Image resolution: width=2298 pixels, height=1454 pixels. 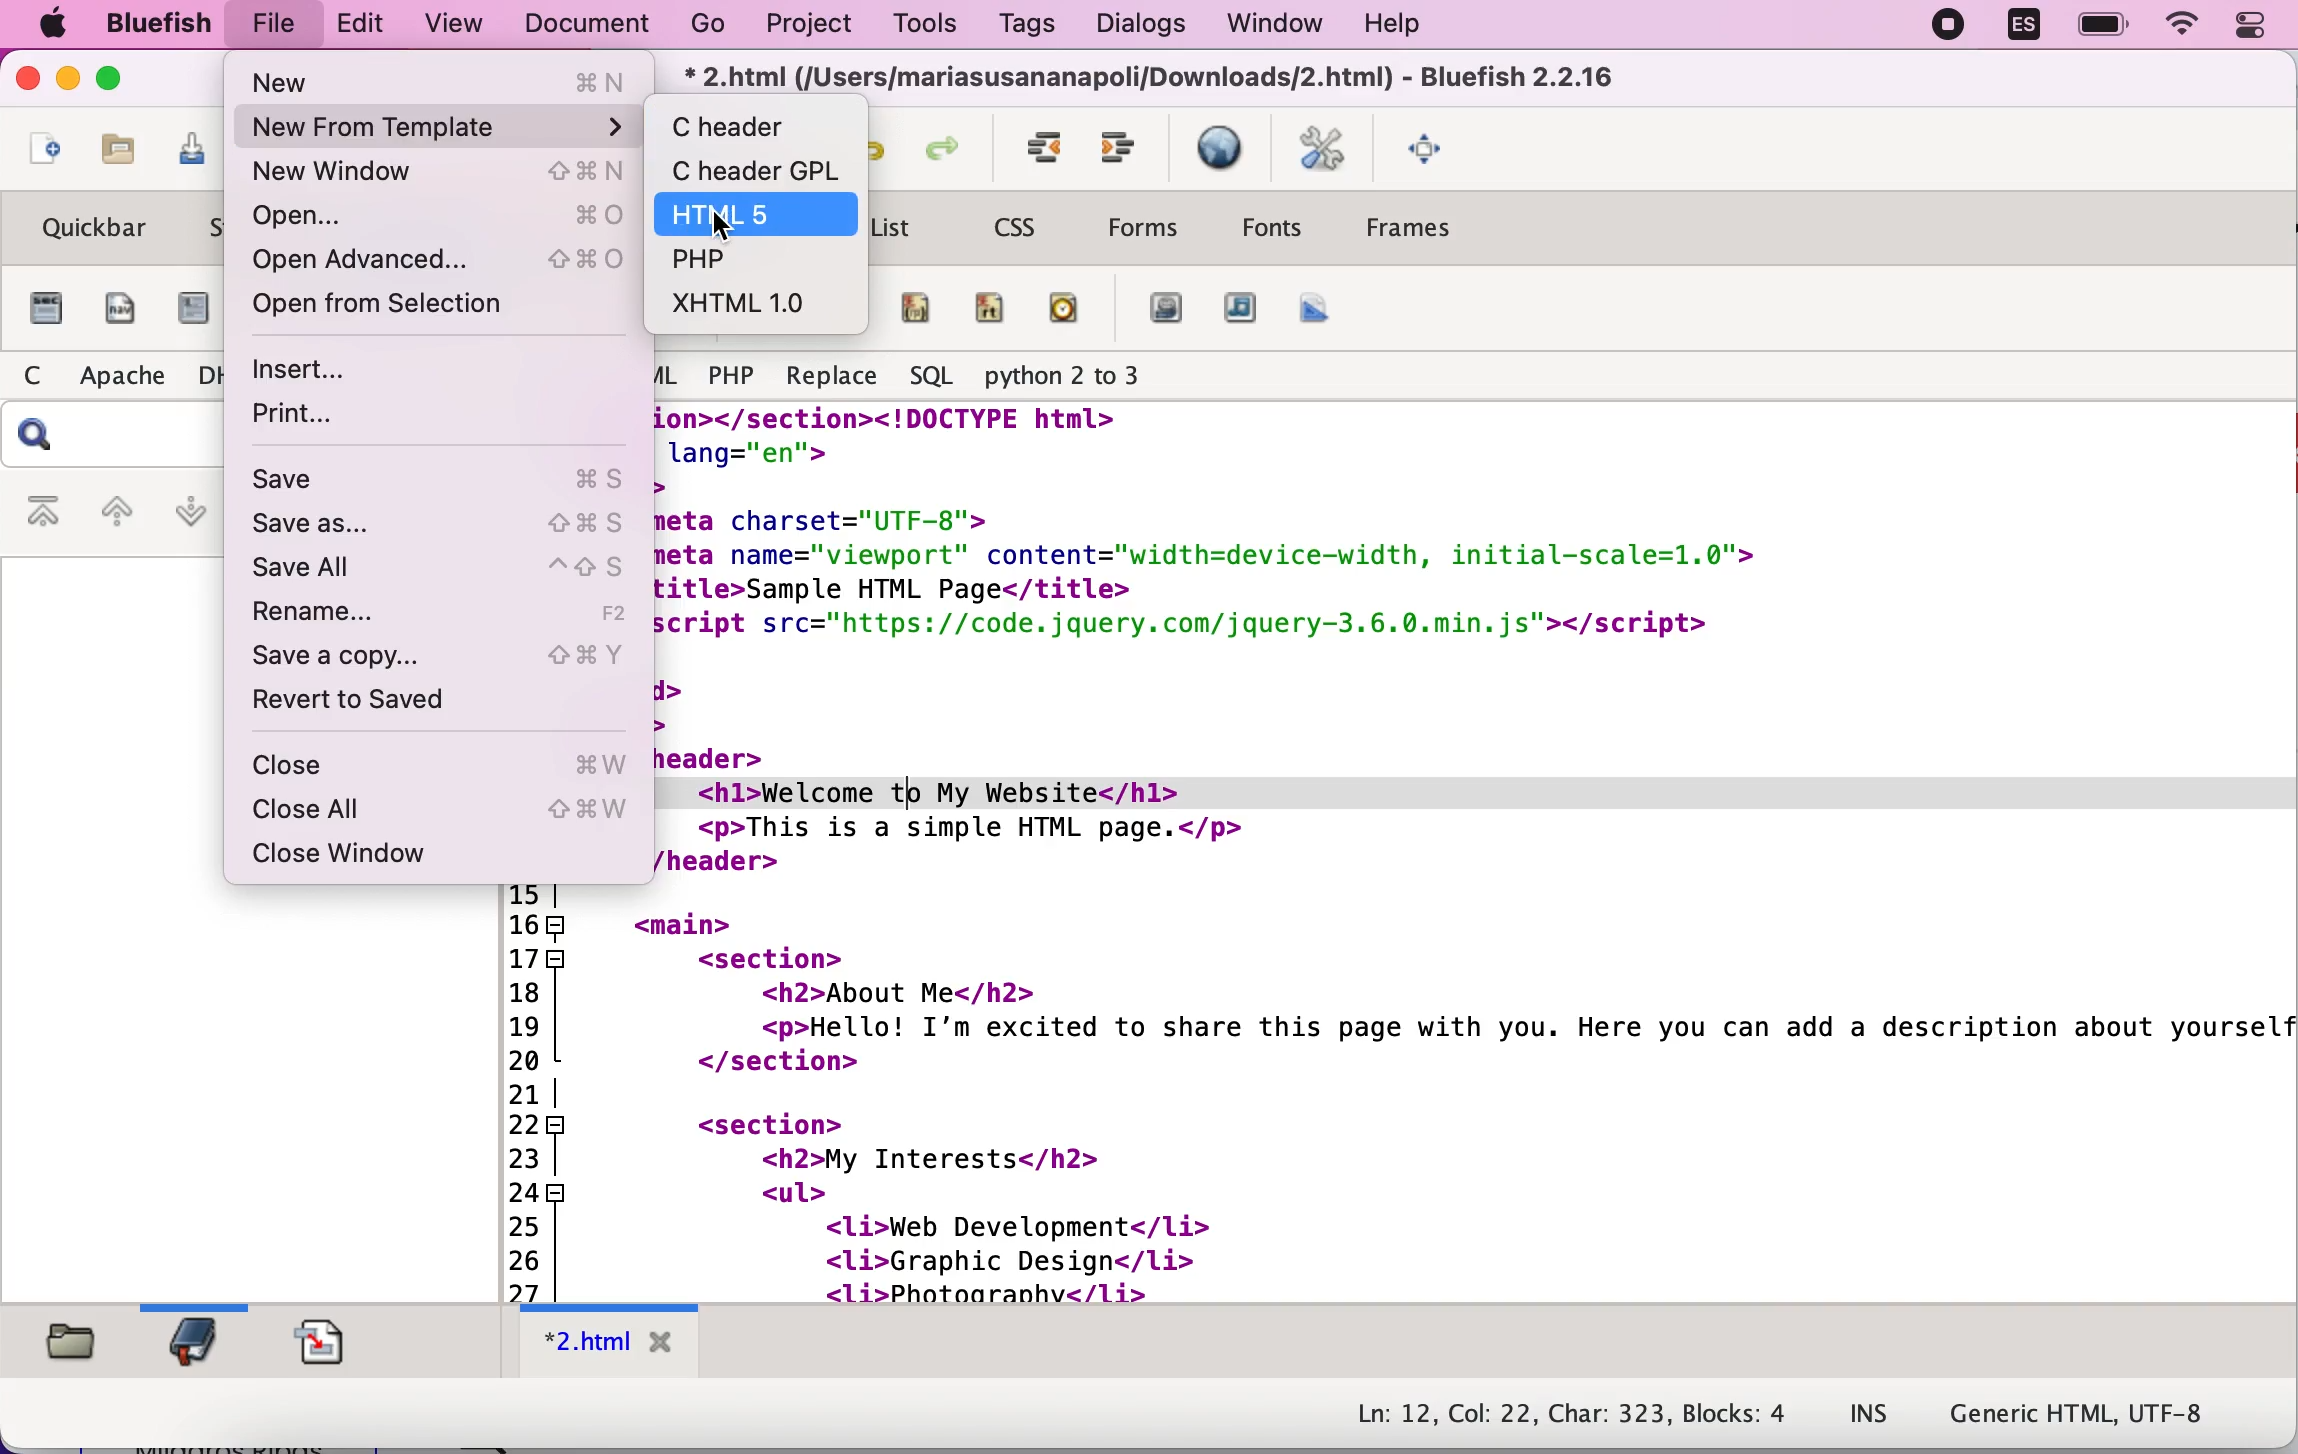 I want to click on php, so click(x=734, y=259).